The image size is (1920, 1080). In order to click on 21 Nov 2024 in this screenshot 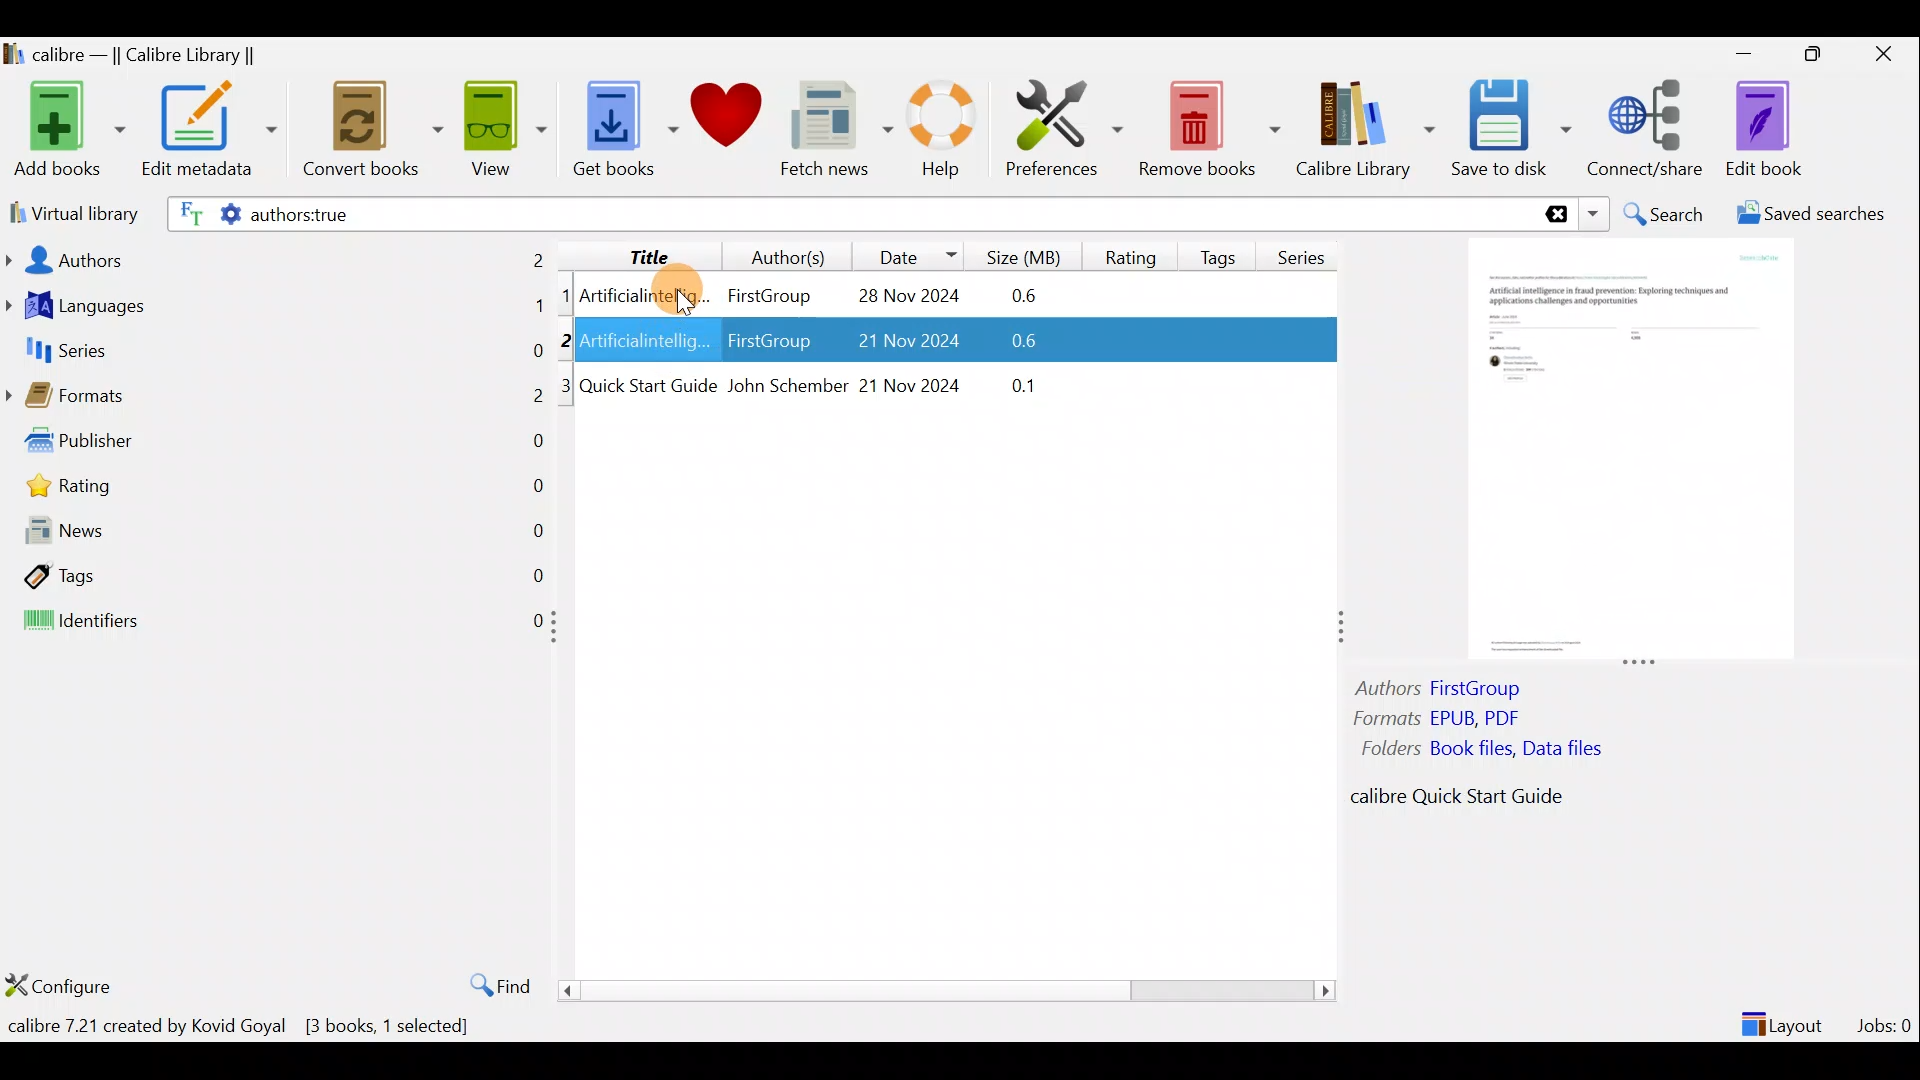, I will do `click(912, 383)`.